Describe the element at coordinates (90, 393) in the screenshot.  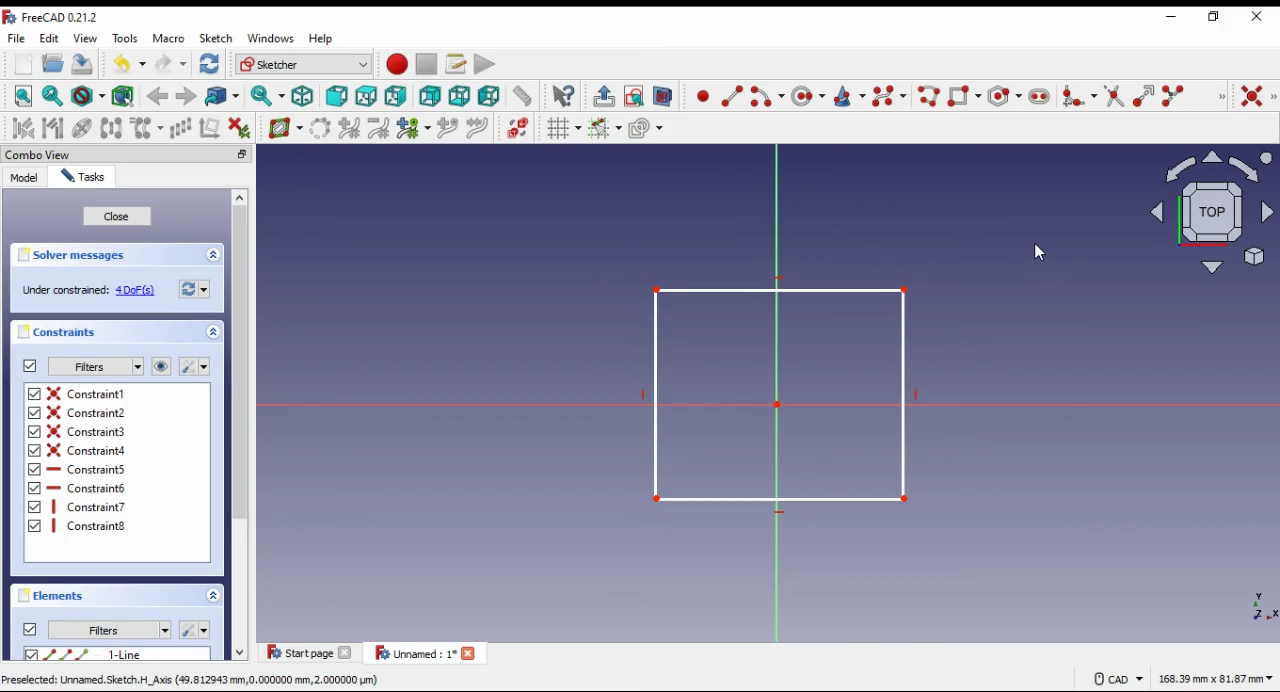
I see `on/off constraint 1` at that location.